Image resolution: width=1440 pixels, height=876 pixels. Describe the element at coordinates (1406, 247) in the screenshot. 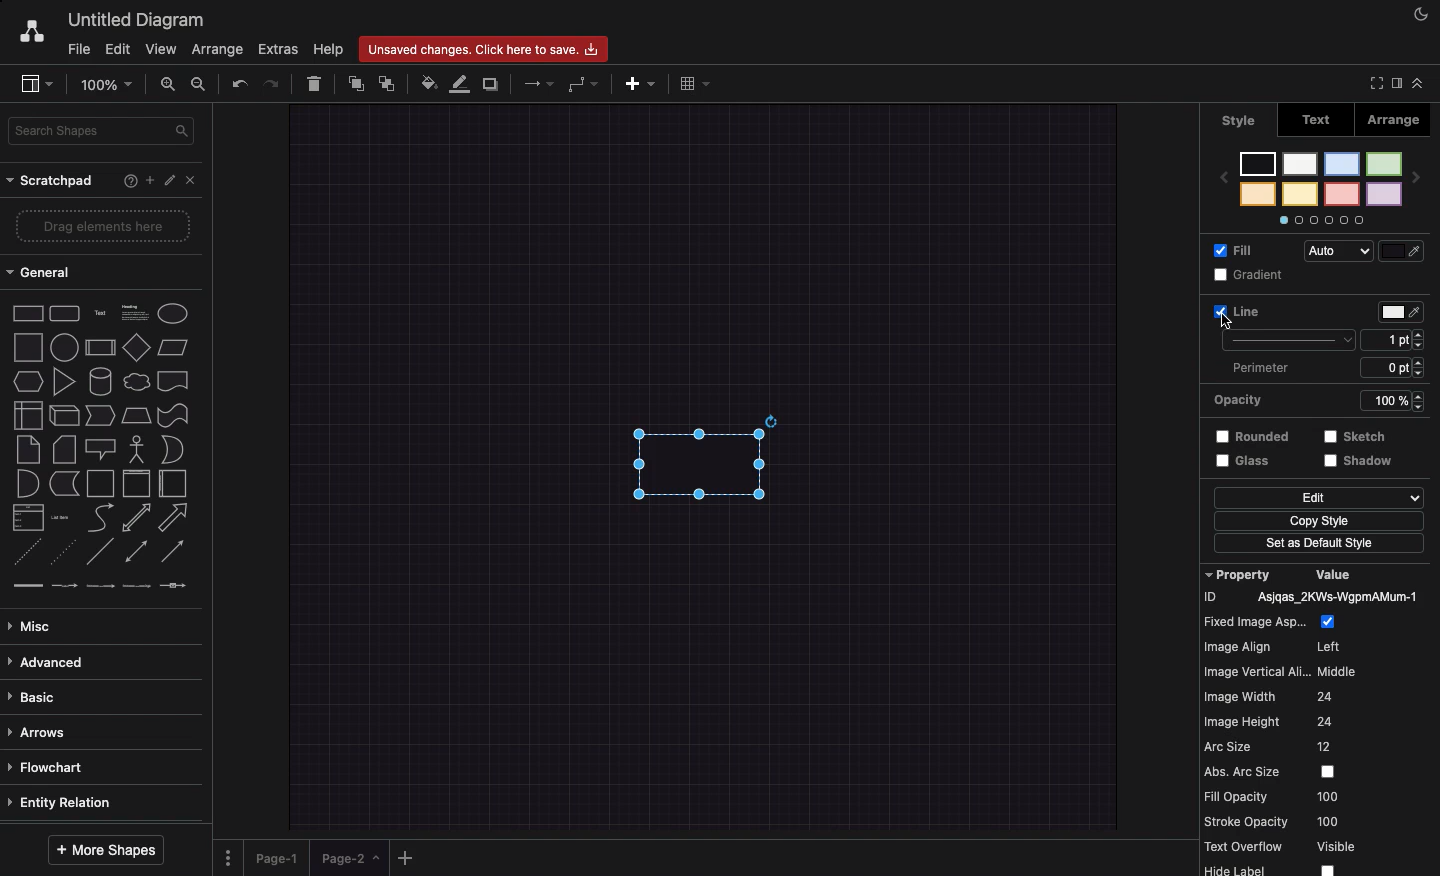

I see `Line color` at that location.